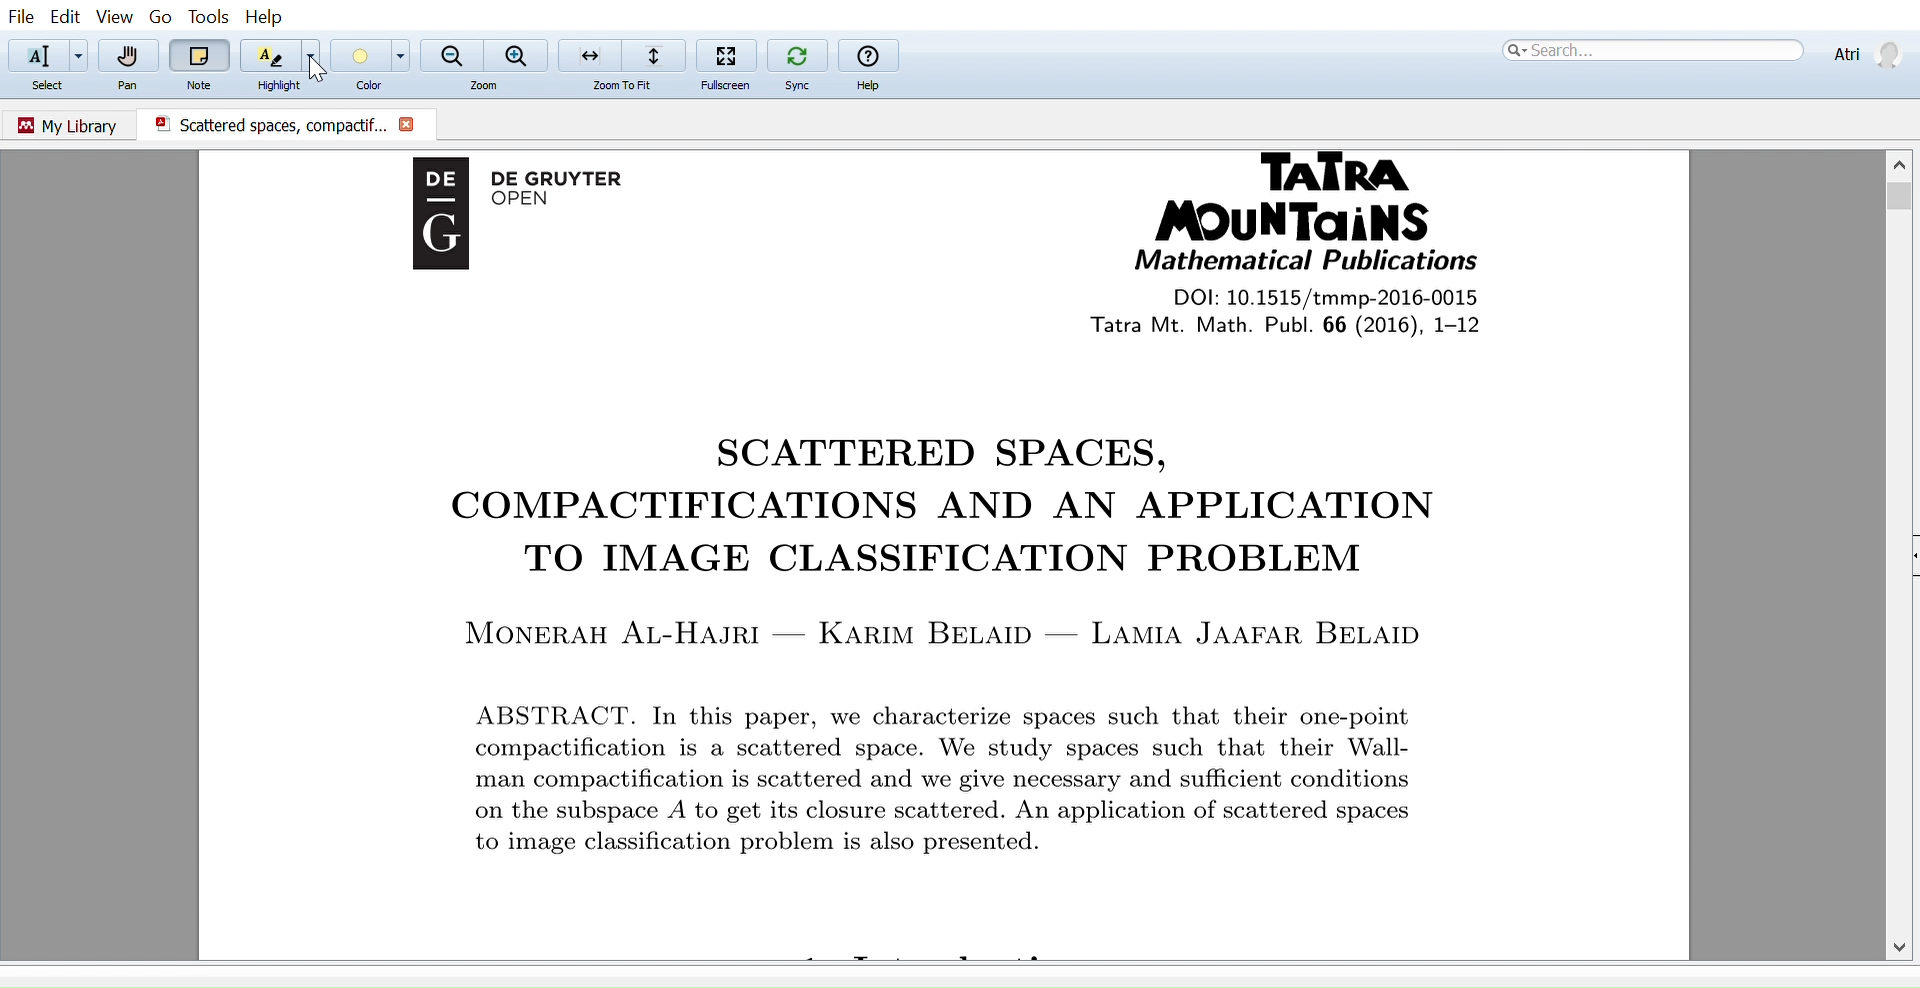 Image resolution: width=1920 pixels, height=988 pixels. What do you see at coordinates (64, 16) in the screenshot?
I see `Edit` at bounding box center [64, 16].